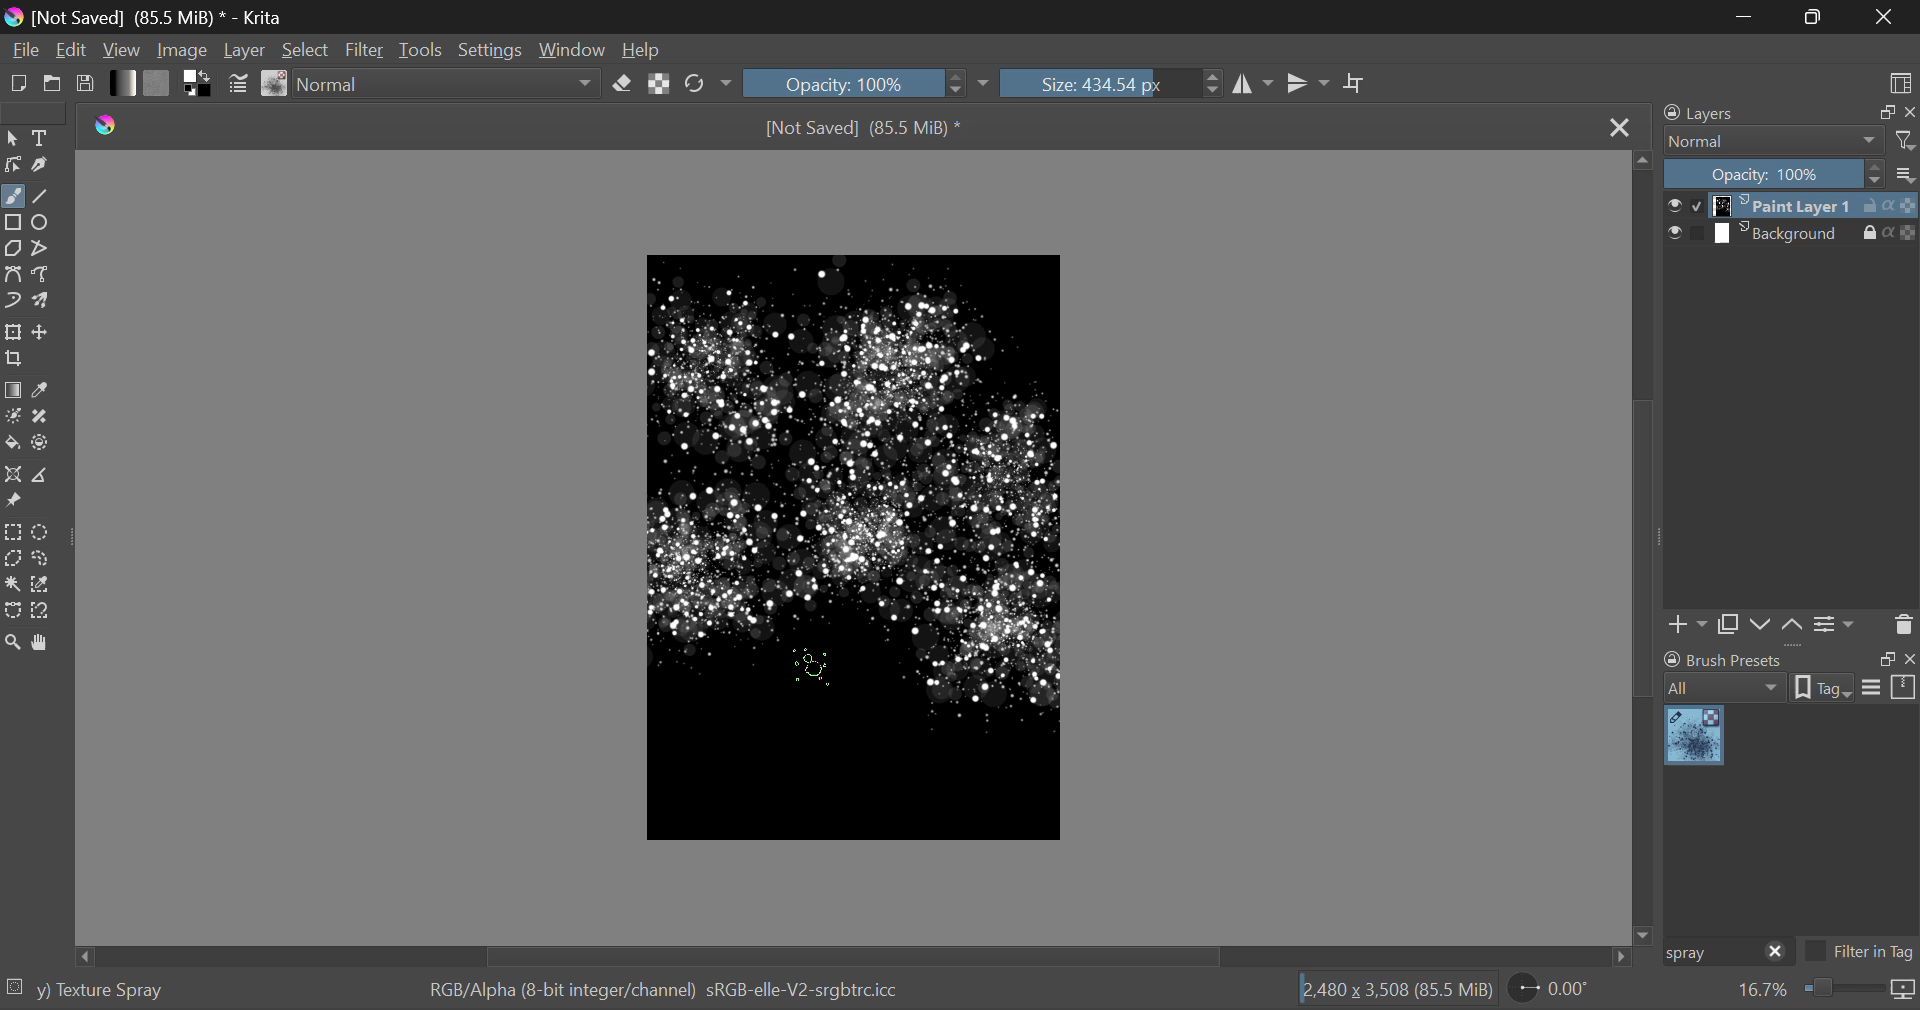 This screenshot has height=1010, width=1920. What do you see at coordinates (1817, 15) in the screenshot?
I see `Minimize` at bounding box center [1817, 15].